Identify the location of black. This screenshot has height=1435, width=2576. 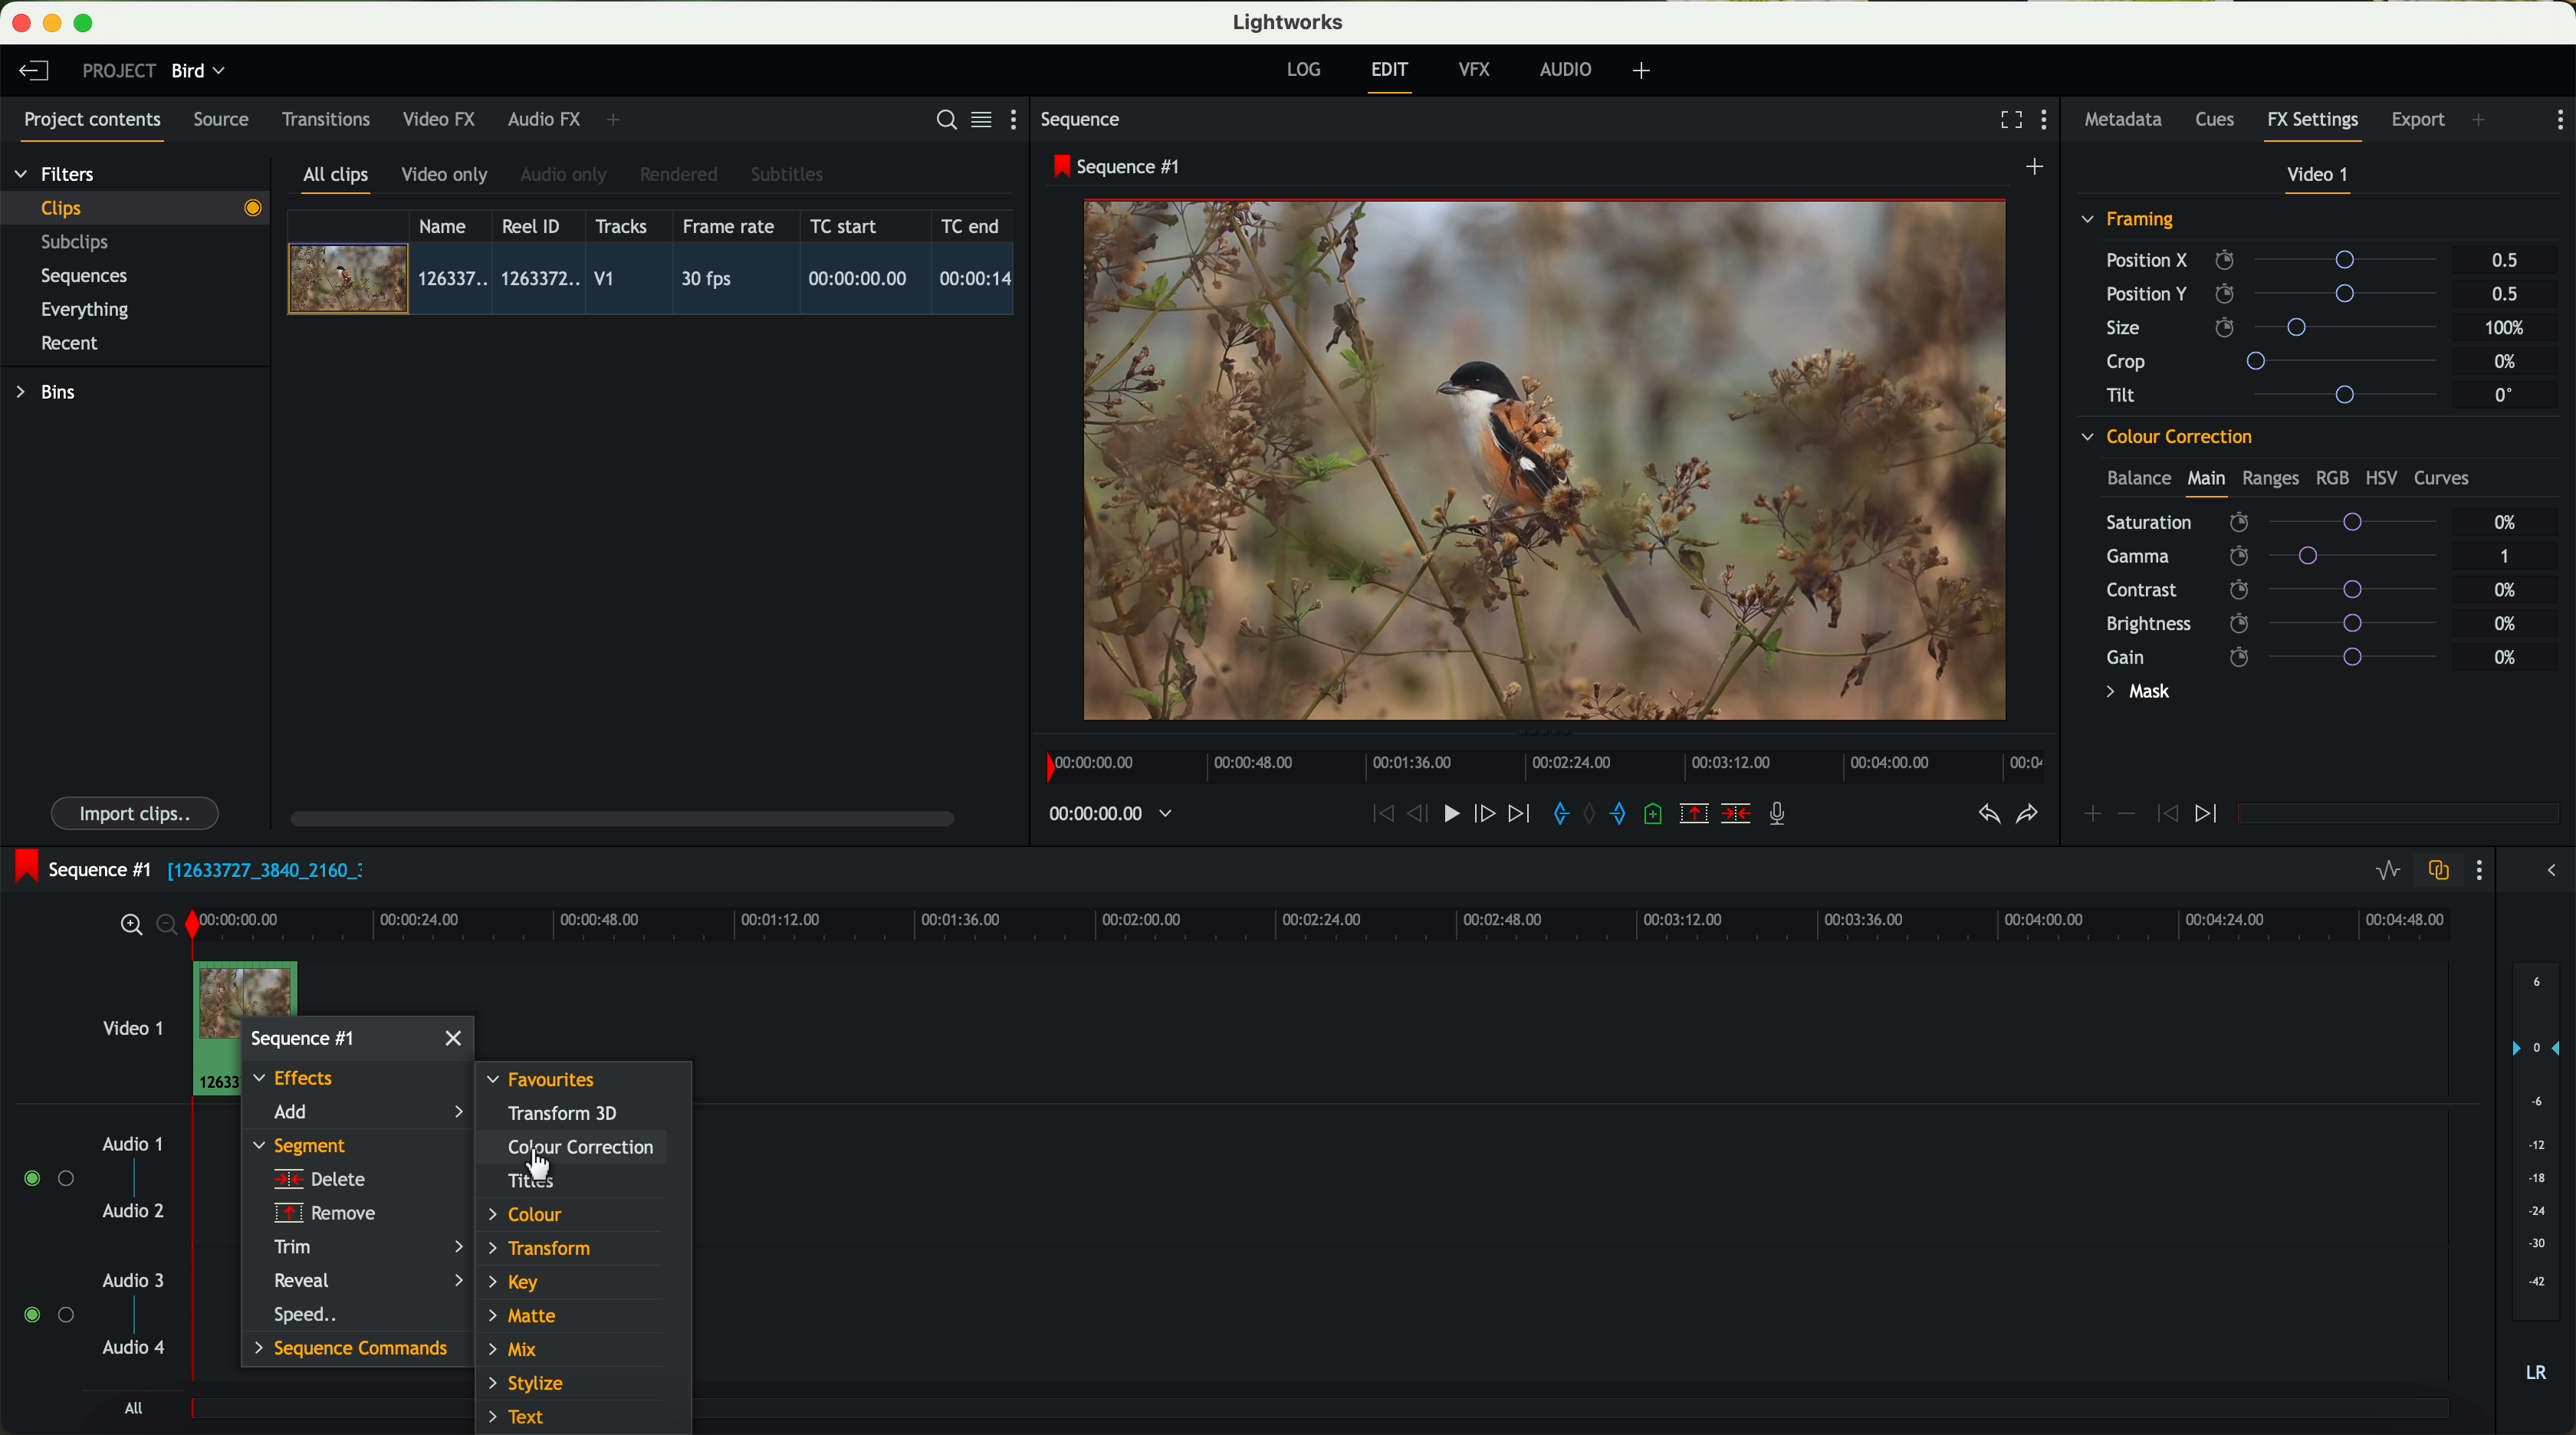
(258, 868).